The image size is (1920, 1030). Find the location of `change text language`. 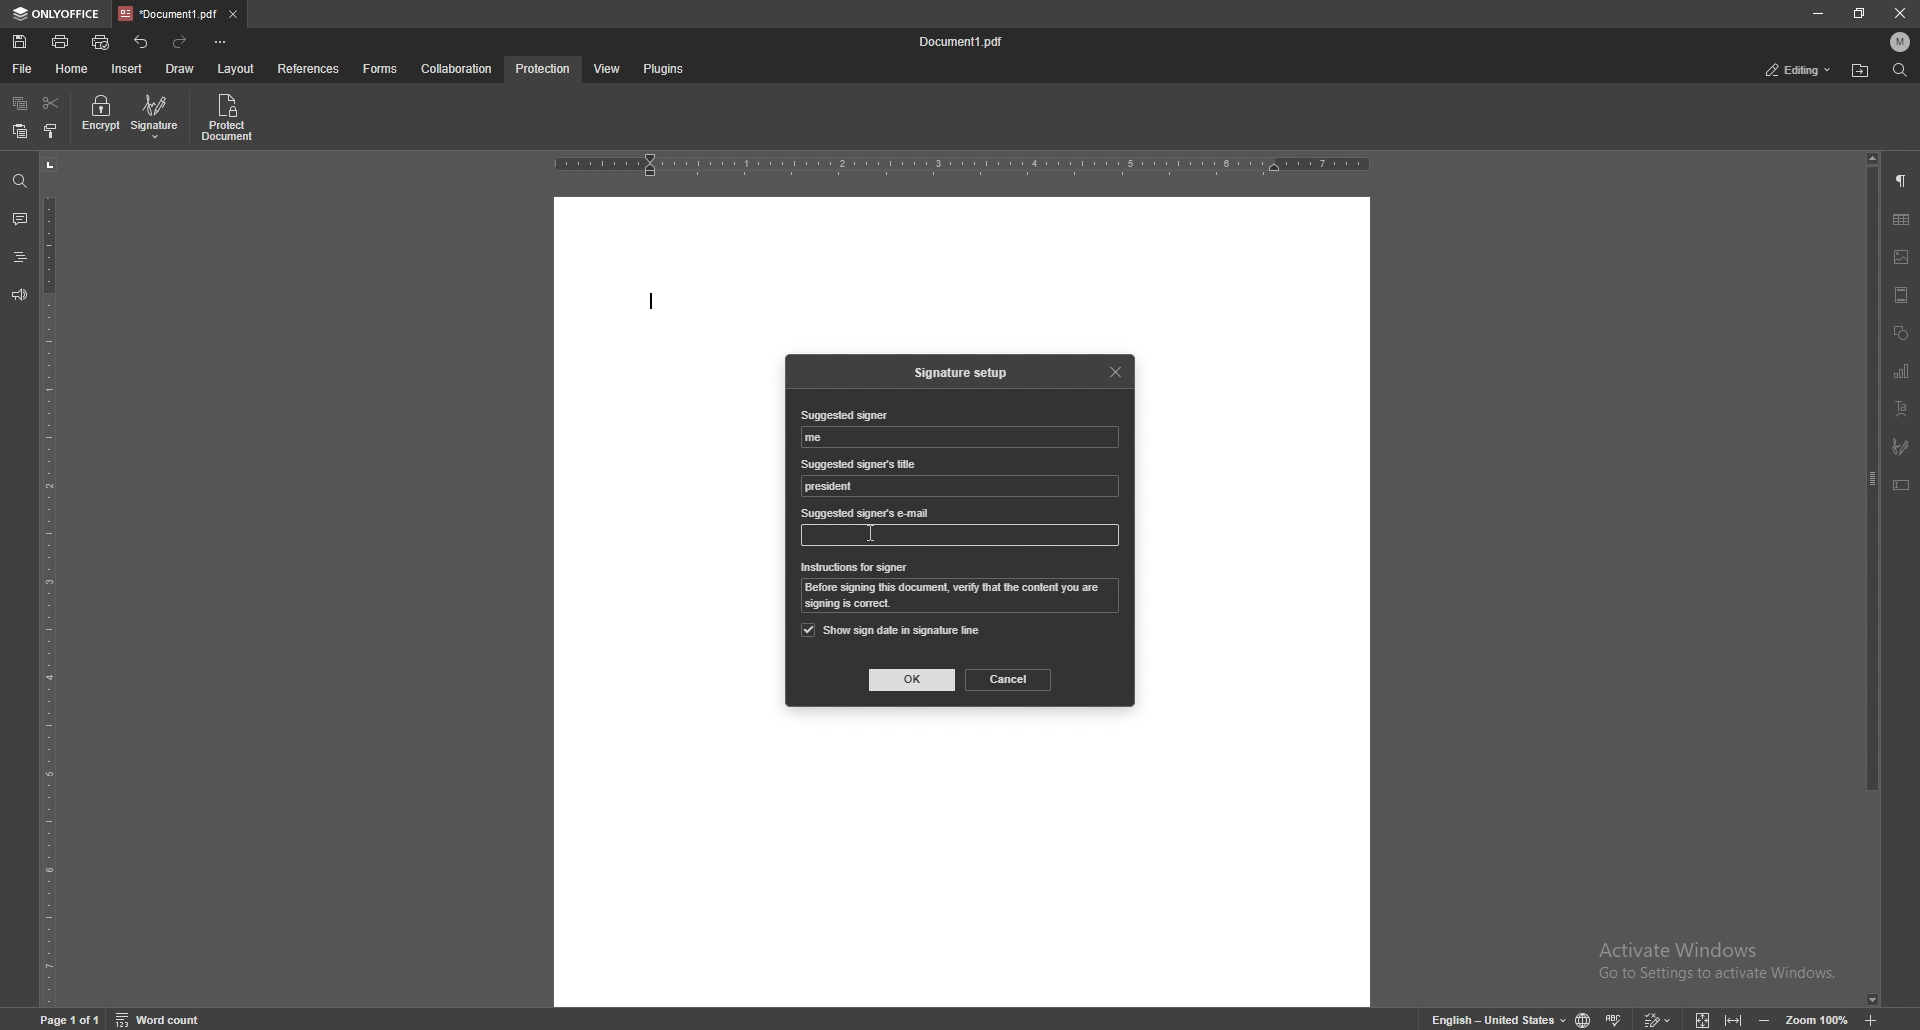

change text language is located at coordinates (1491, 1018).